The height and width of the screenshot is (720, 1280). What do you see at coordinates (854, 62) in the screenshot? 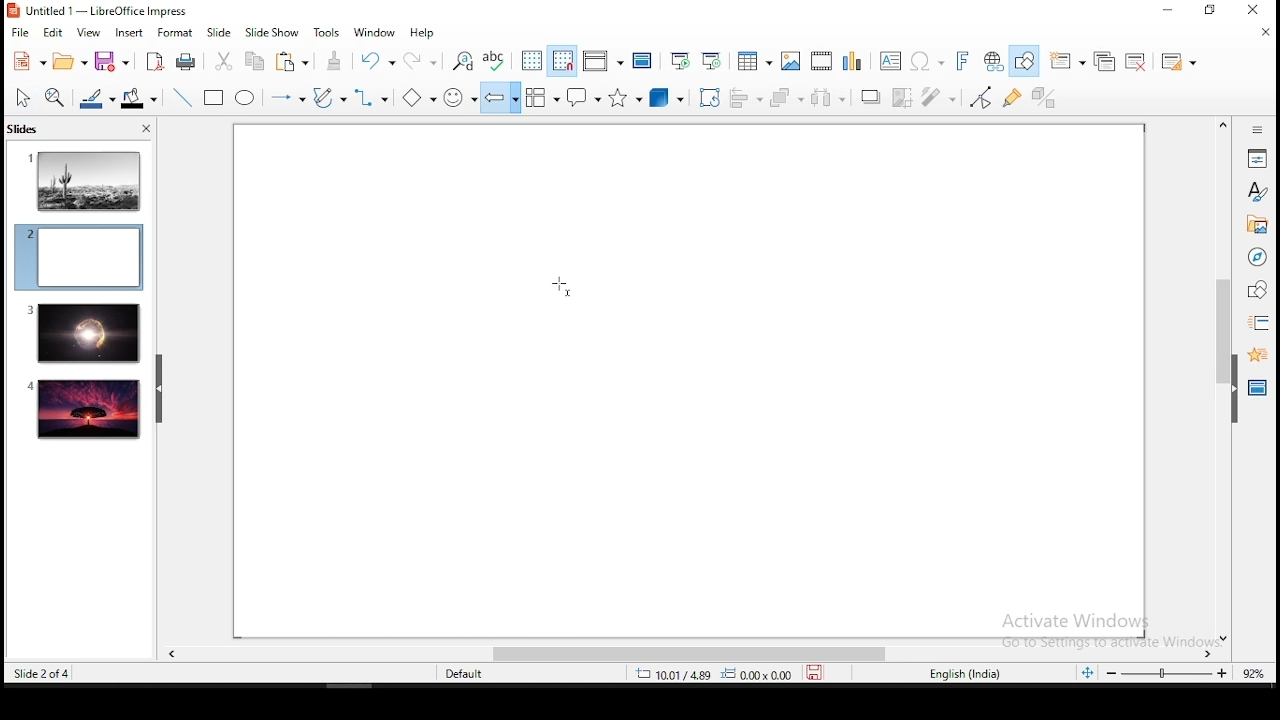
I see `charts` at bounding box center [854, 62].